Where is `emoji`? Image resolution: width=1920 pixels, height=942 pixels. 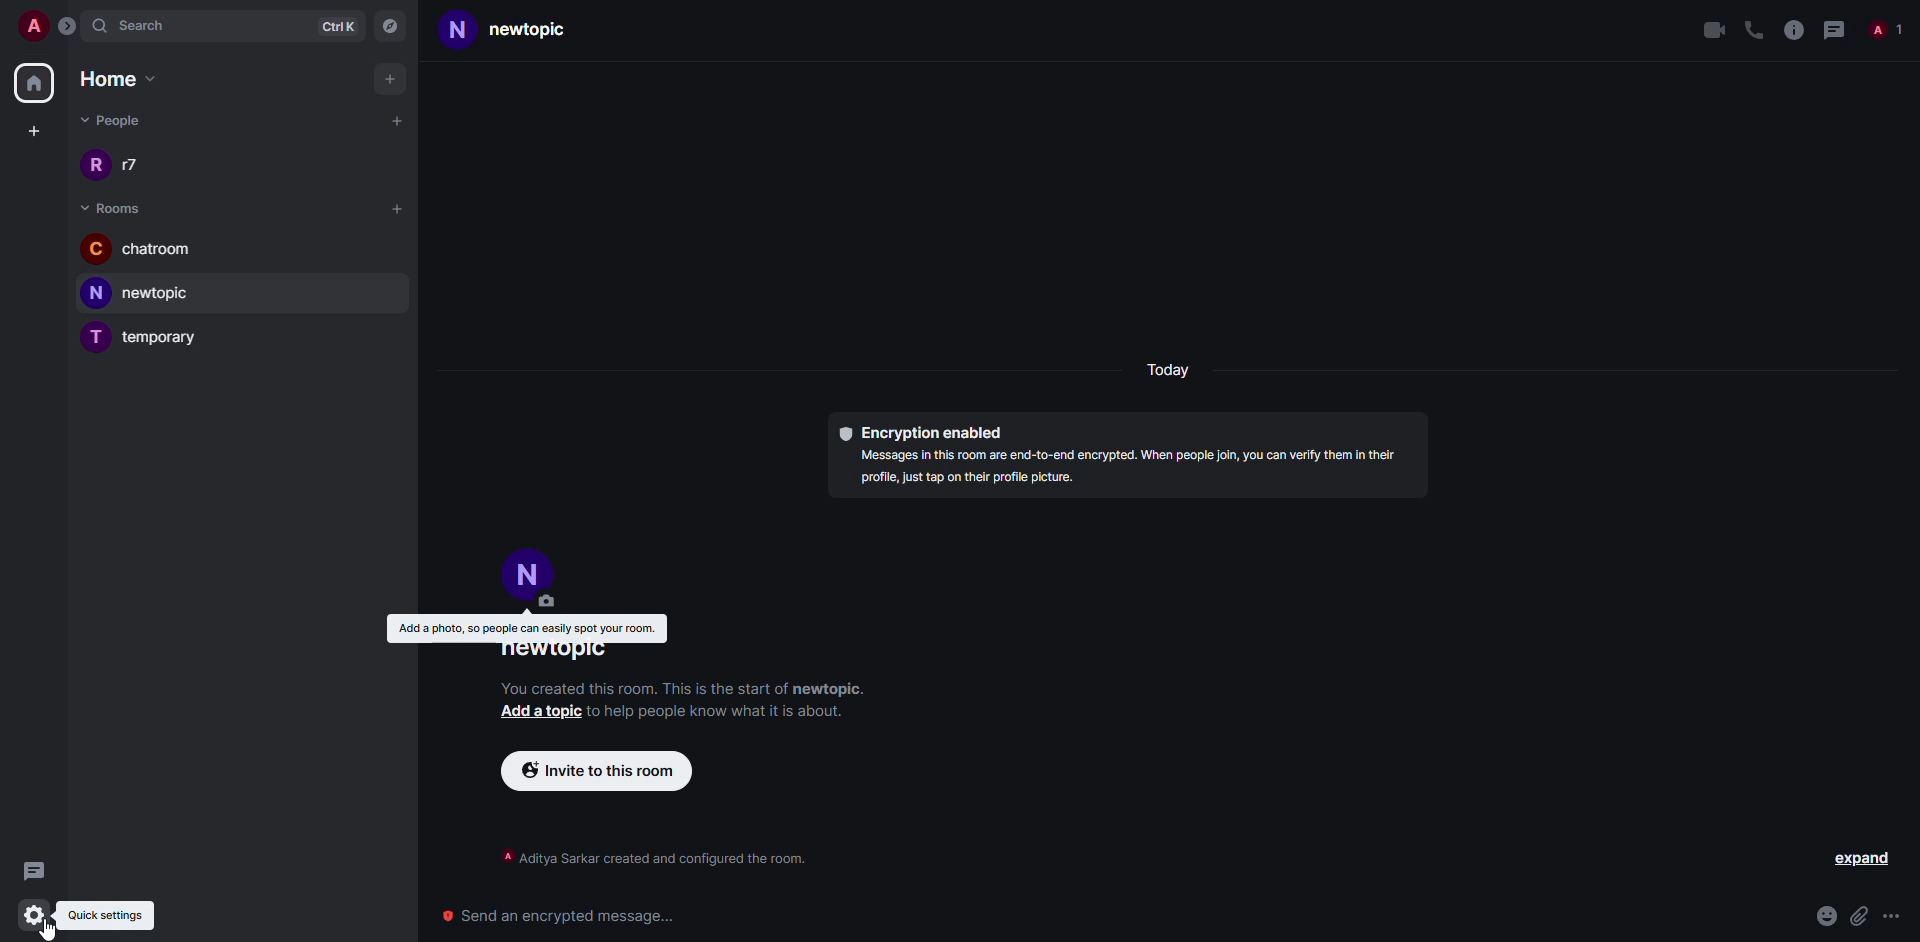 emoji is located at coordinates (1825, 918).